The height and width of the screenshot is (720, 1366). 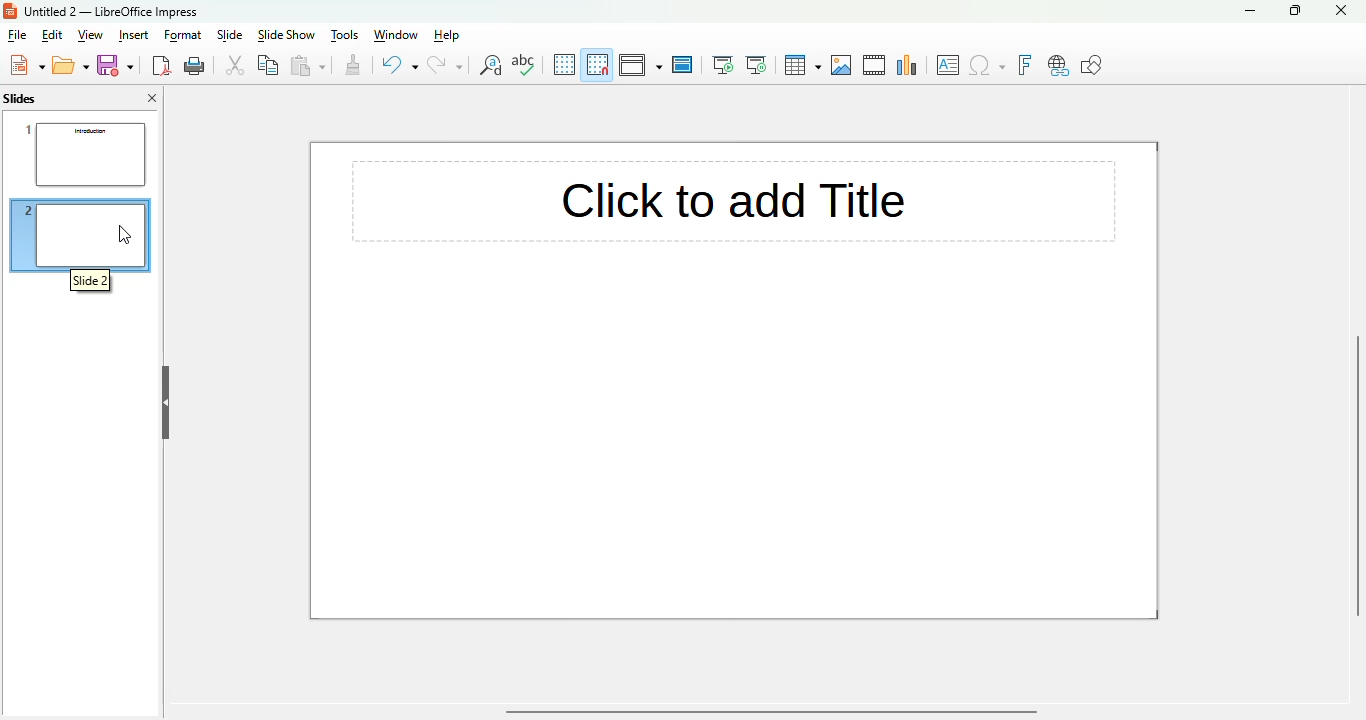 I want to click on clone formatting, so click(x=353, y=65).